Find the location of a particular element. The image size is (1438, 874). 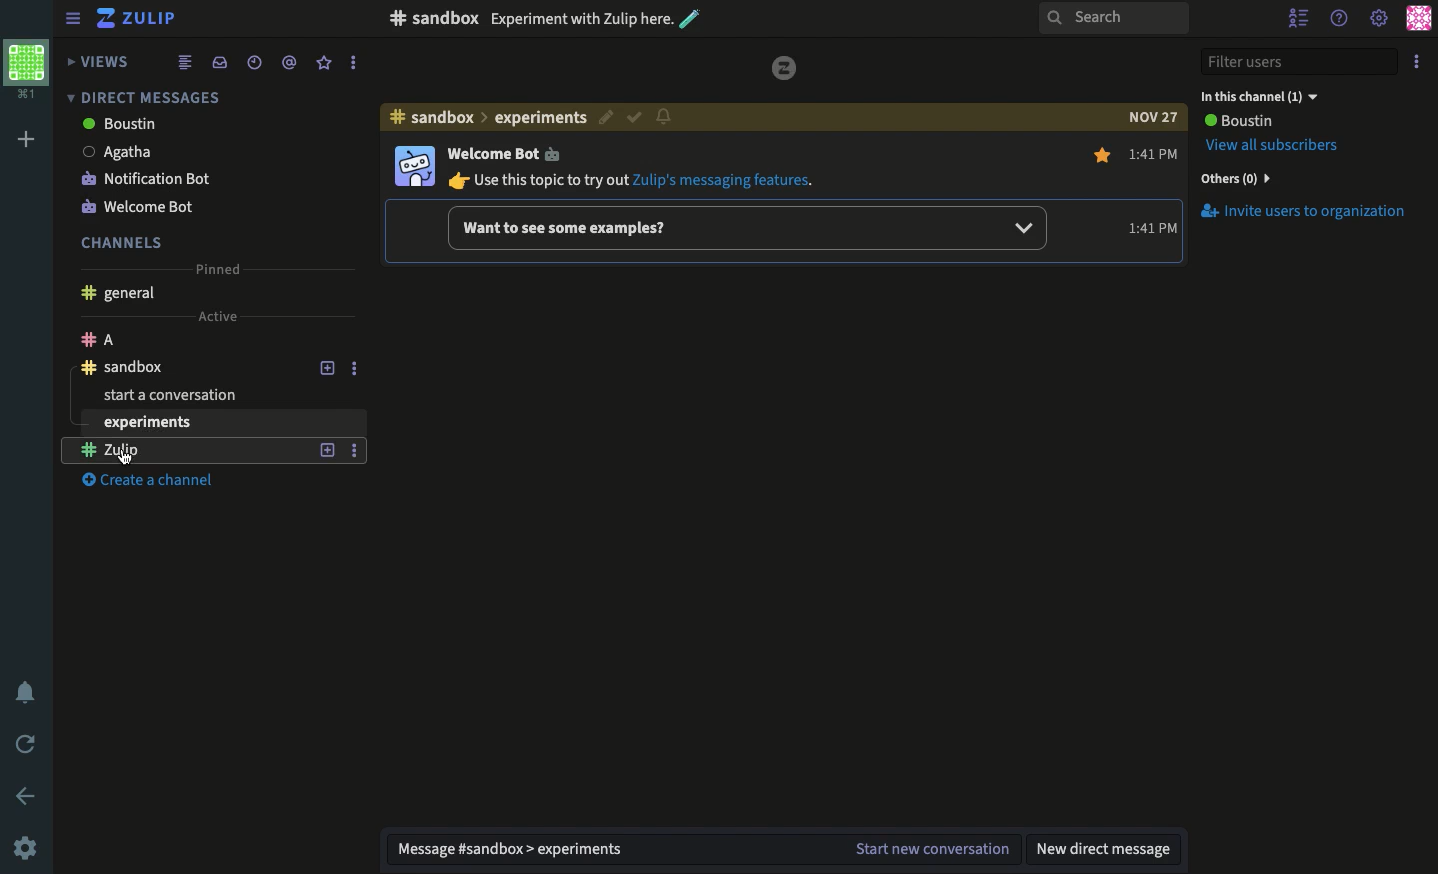

Tag is located at coordinates (289, 61).